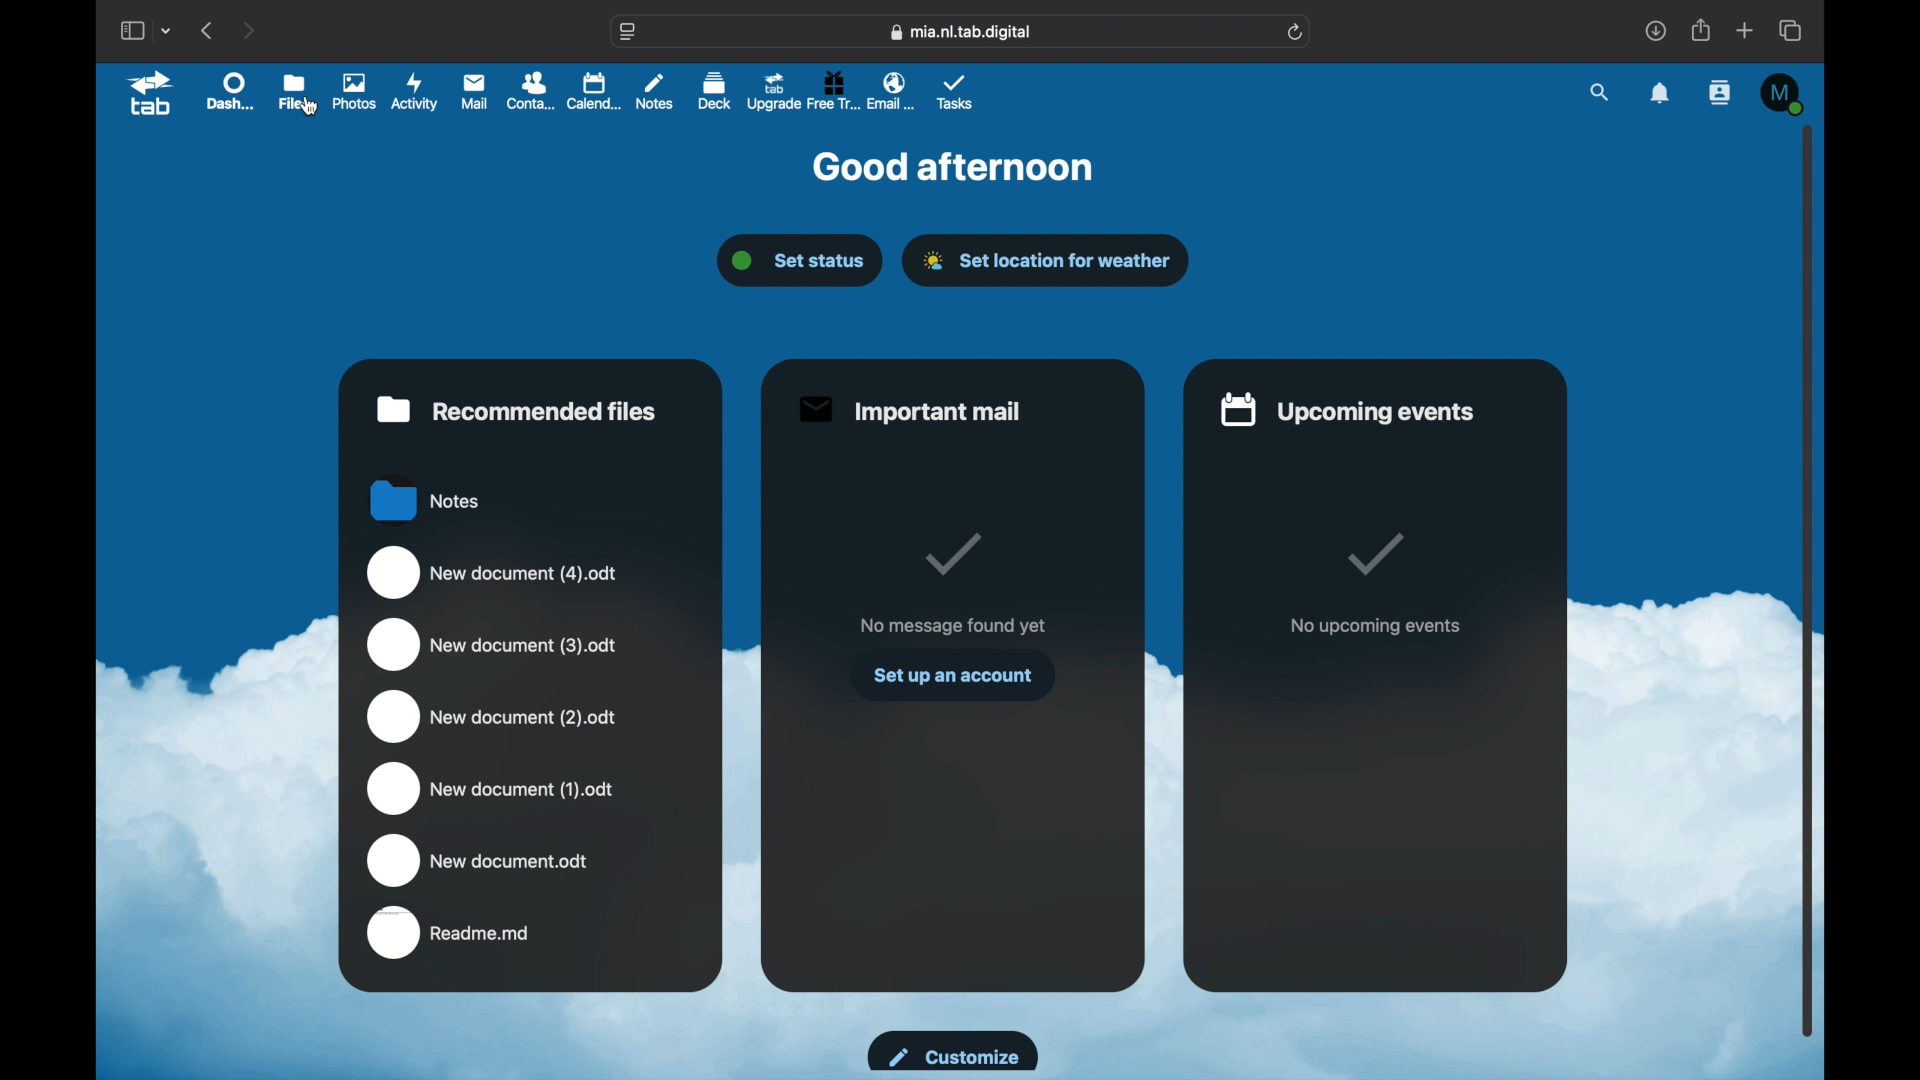  What do you see at coordinates (130, 30) in the screenshot?
I see `show sidebar` at bounding box center [130, 30].